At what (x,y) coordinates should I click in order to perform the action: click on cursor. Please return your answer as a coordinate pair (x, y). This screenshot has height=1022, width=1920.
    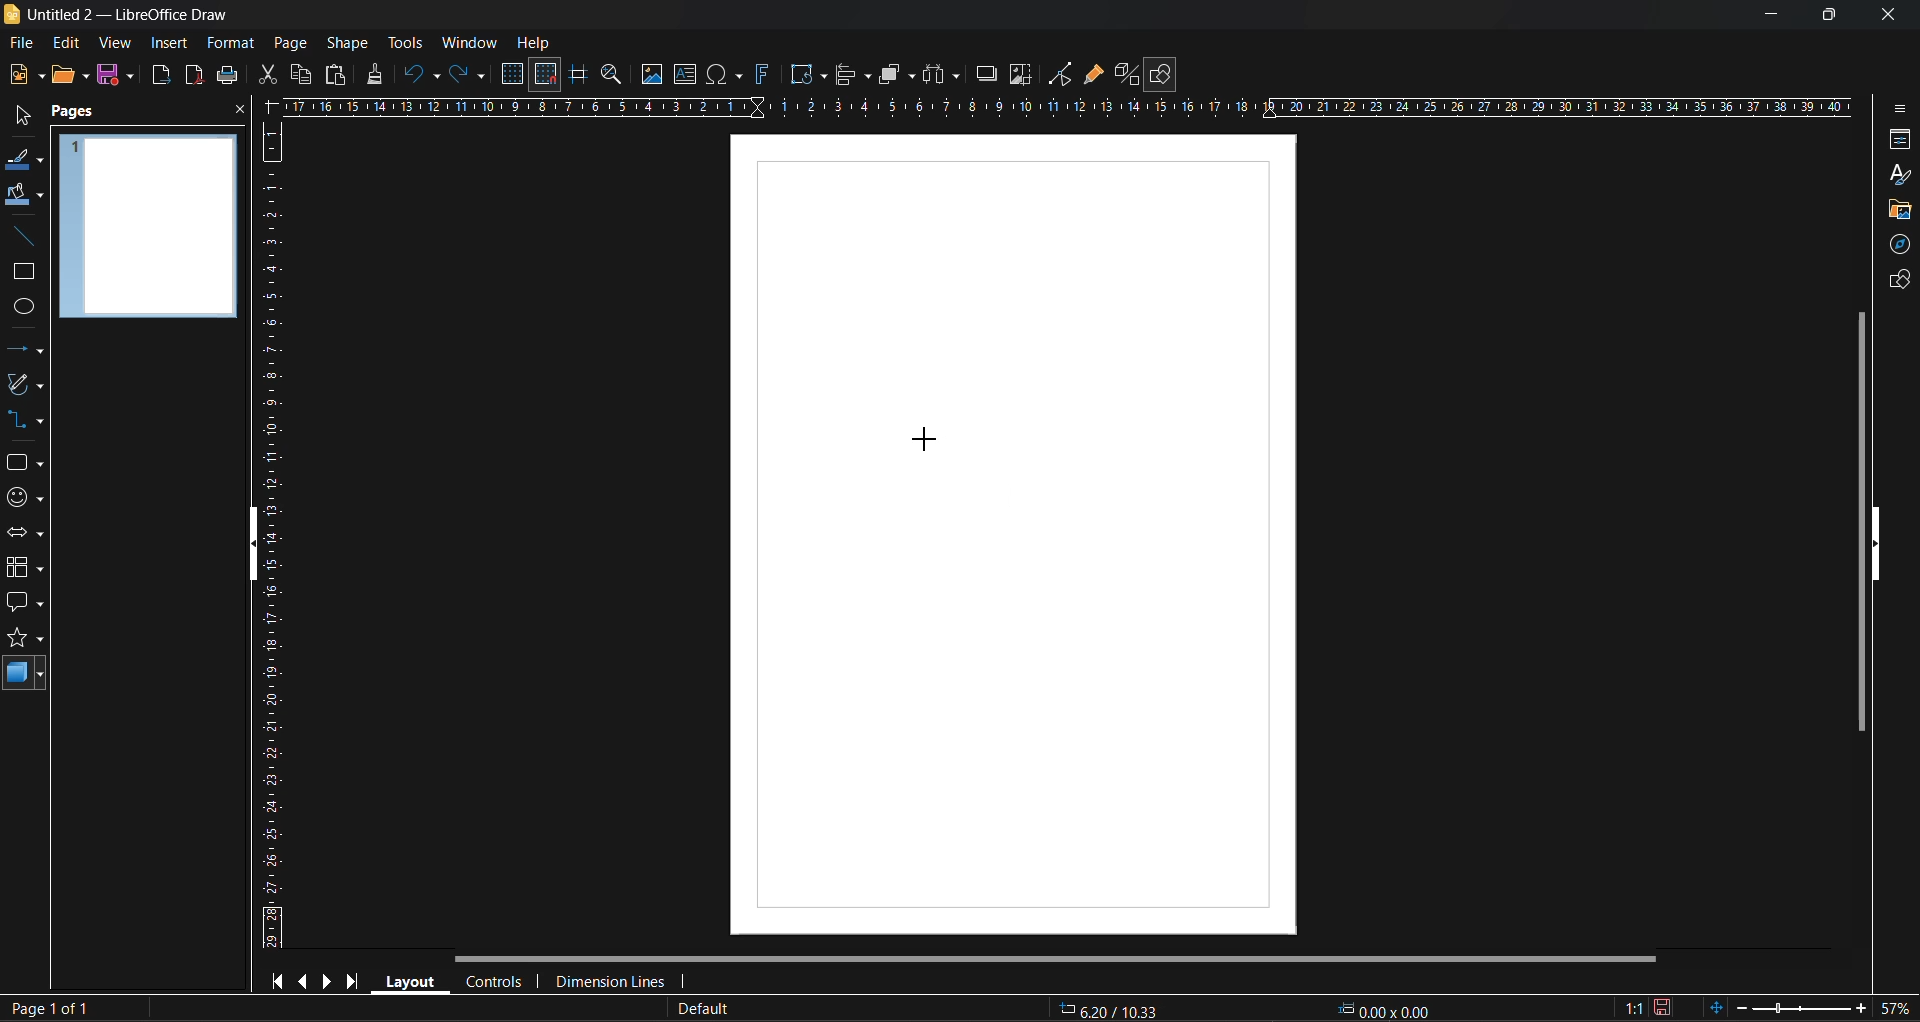
    Looking at the image, I should click on (928, 439).